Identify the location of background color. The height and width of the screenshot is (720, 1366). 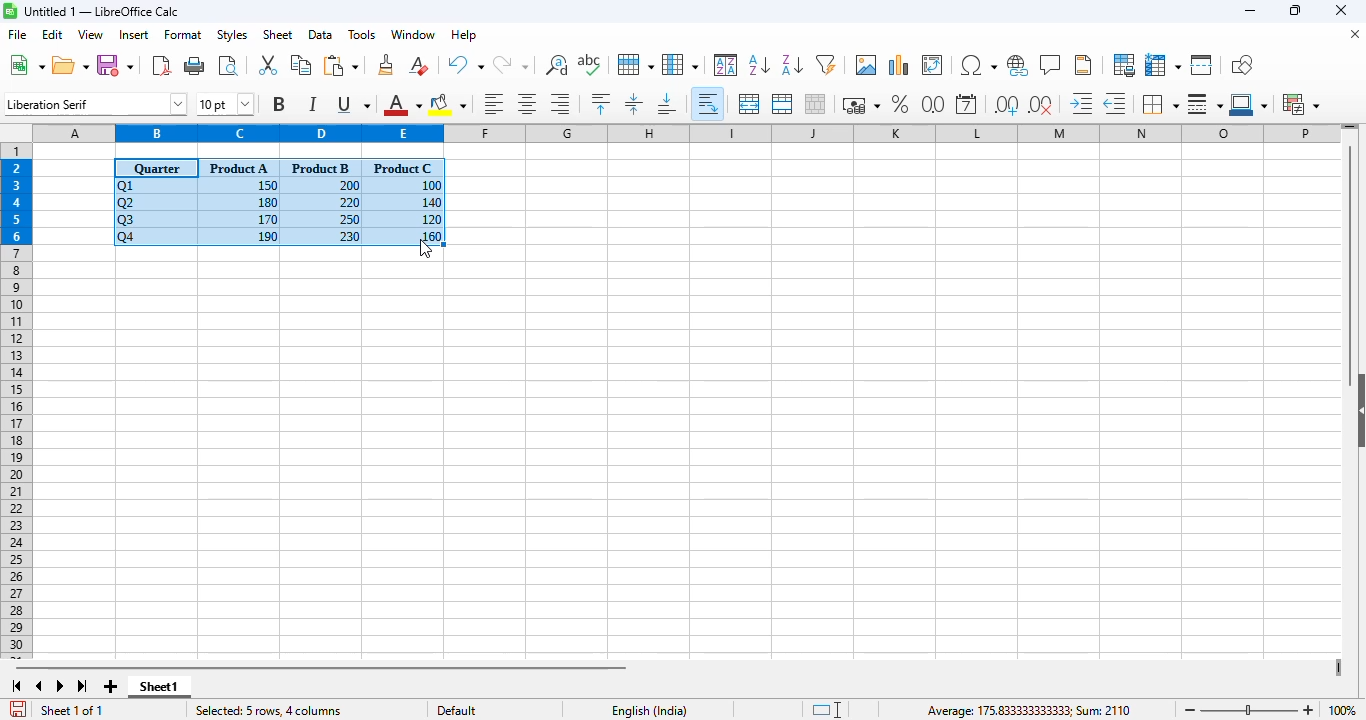
(448, 104).